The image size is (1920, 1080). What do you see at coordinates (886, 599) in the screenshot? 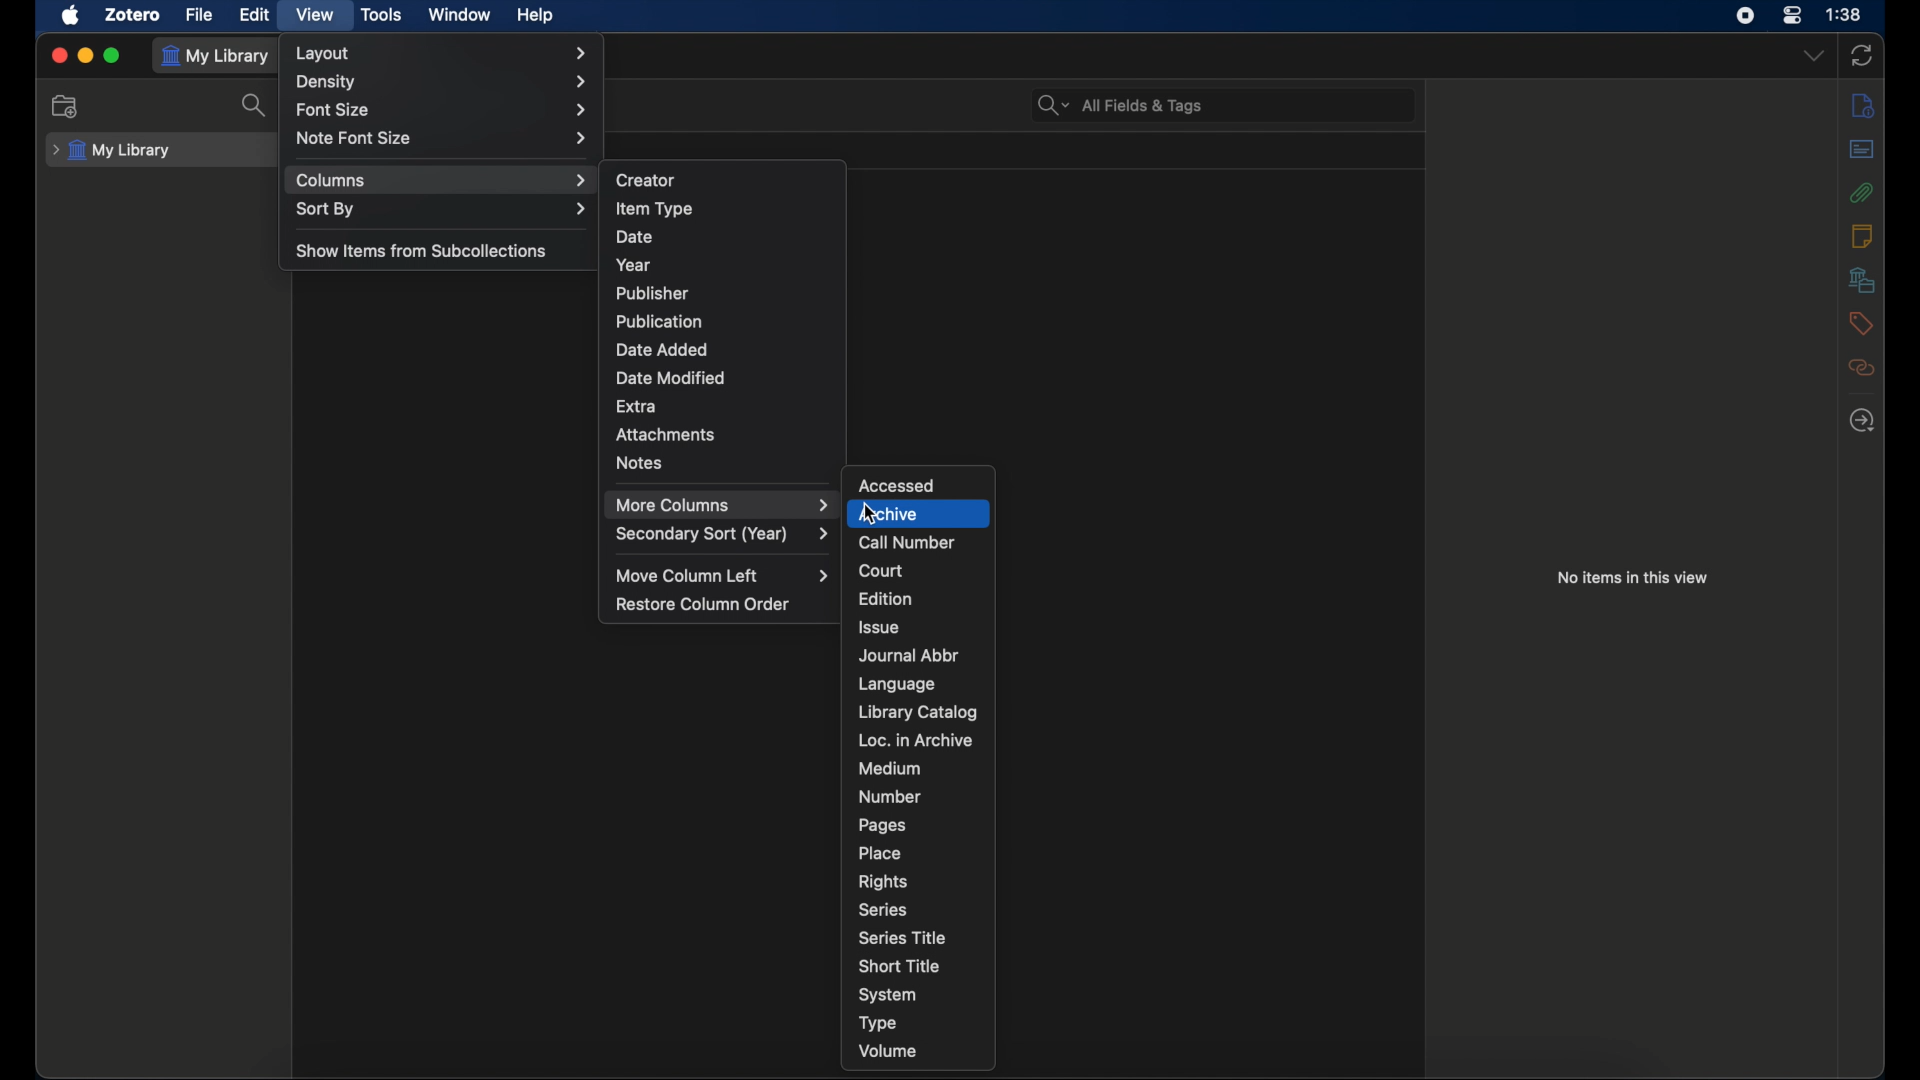
I see `edition` at bounding box center [886, 599].